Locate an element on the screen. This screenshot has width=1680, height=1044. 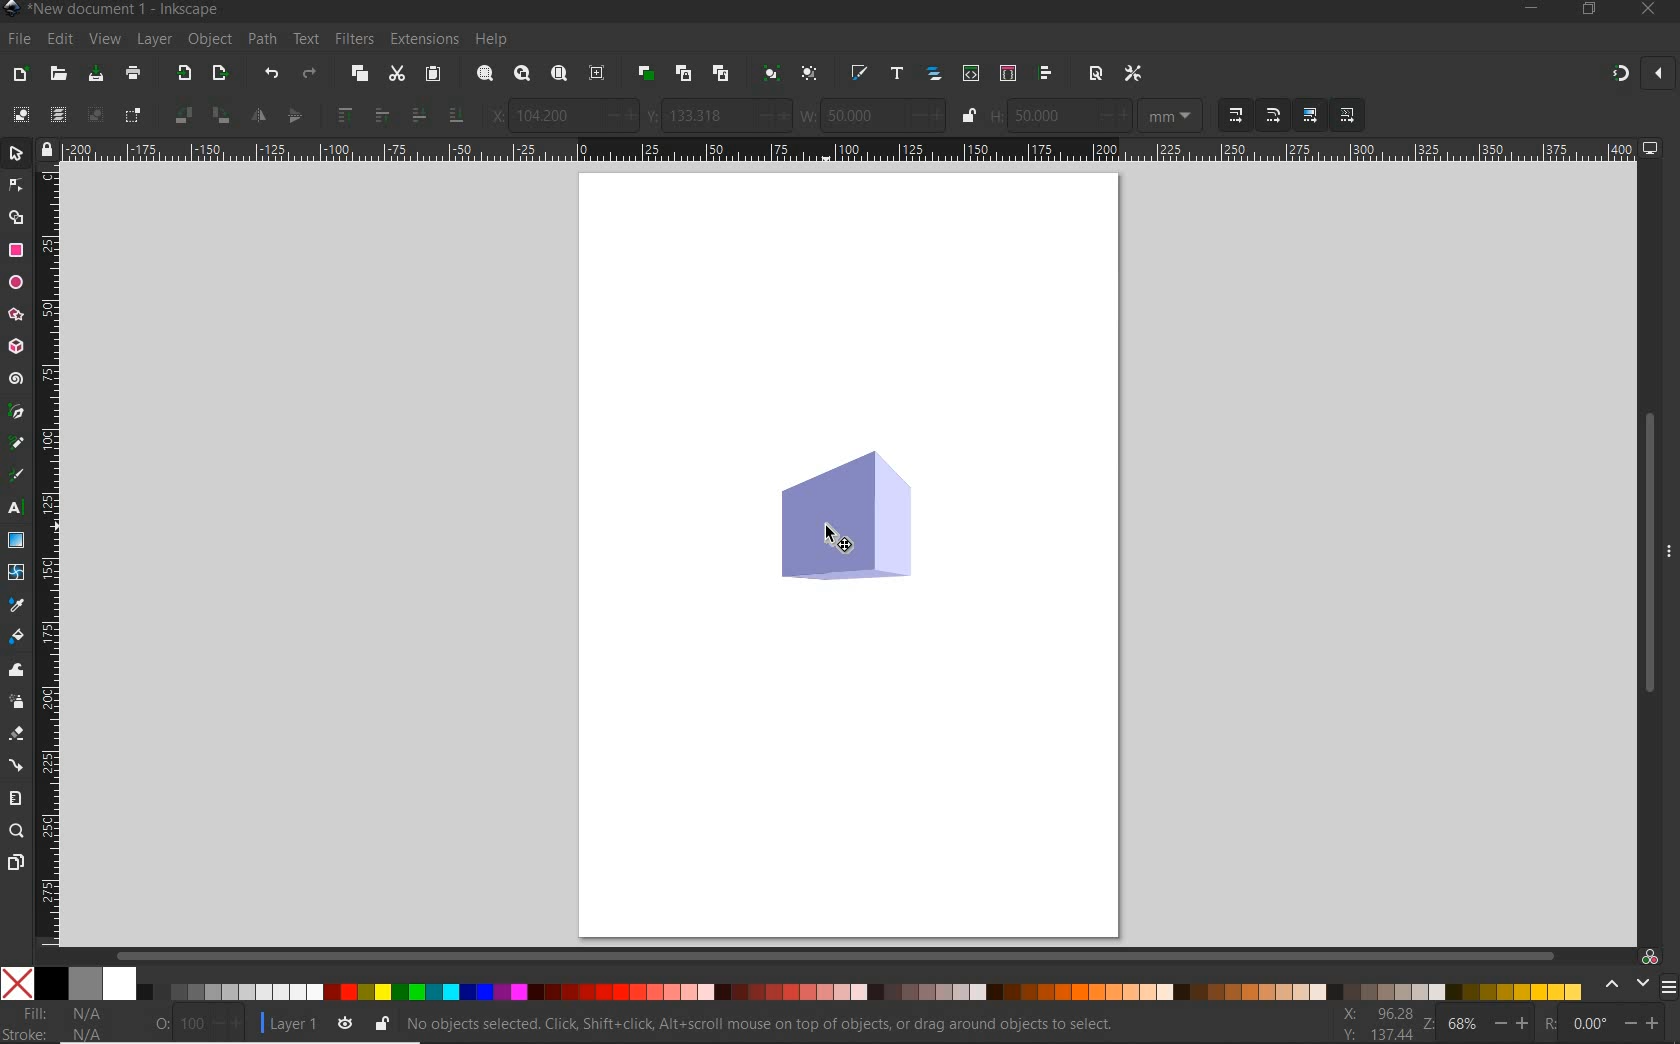
import is located at coordinates (183, 73).